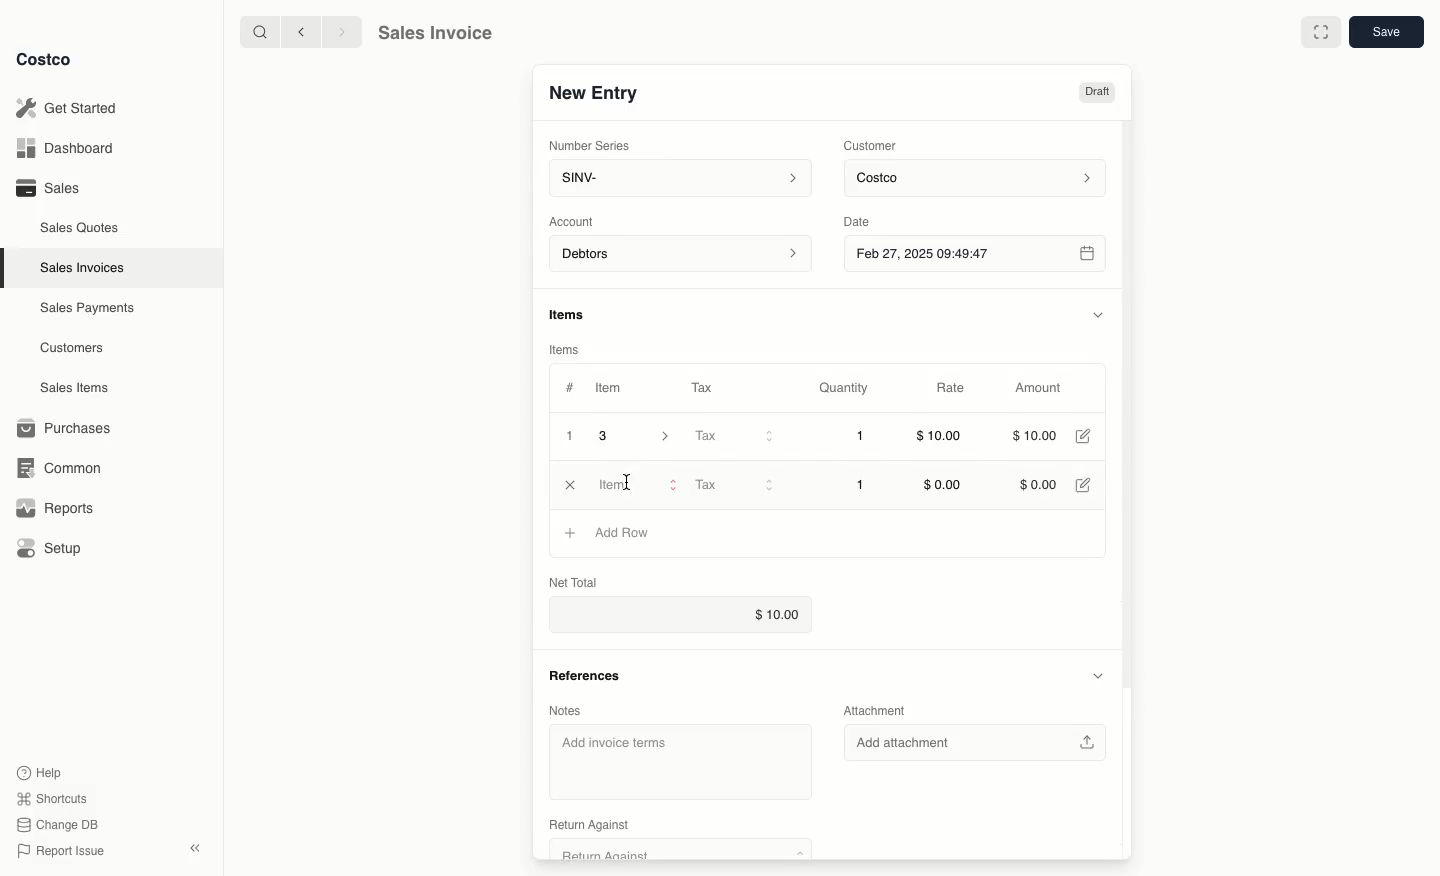 Image resolution: width=1440 pixels, height=876 pixels. I want to click on SINV-, so click(676, 180).